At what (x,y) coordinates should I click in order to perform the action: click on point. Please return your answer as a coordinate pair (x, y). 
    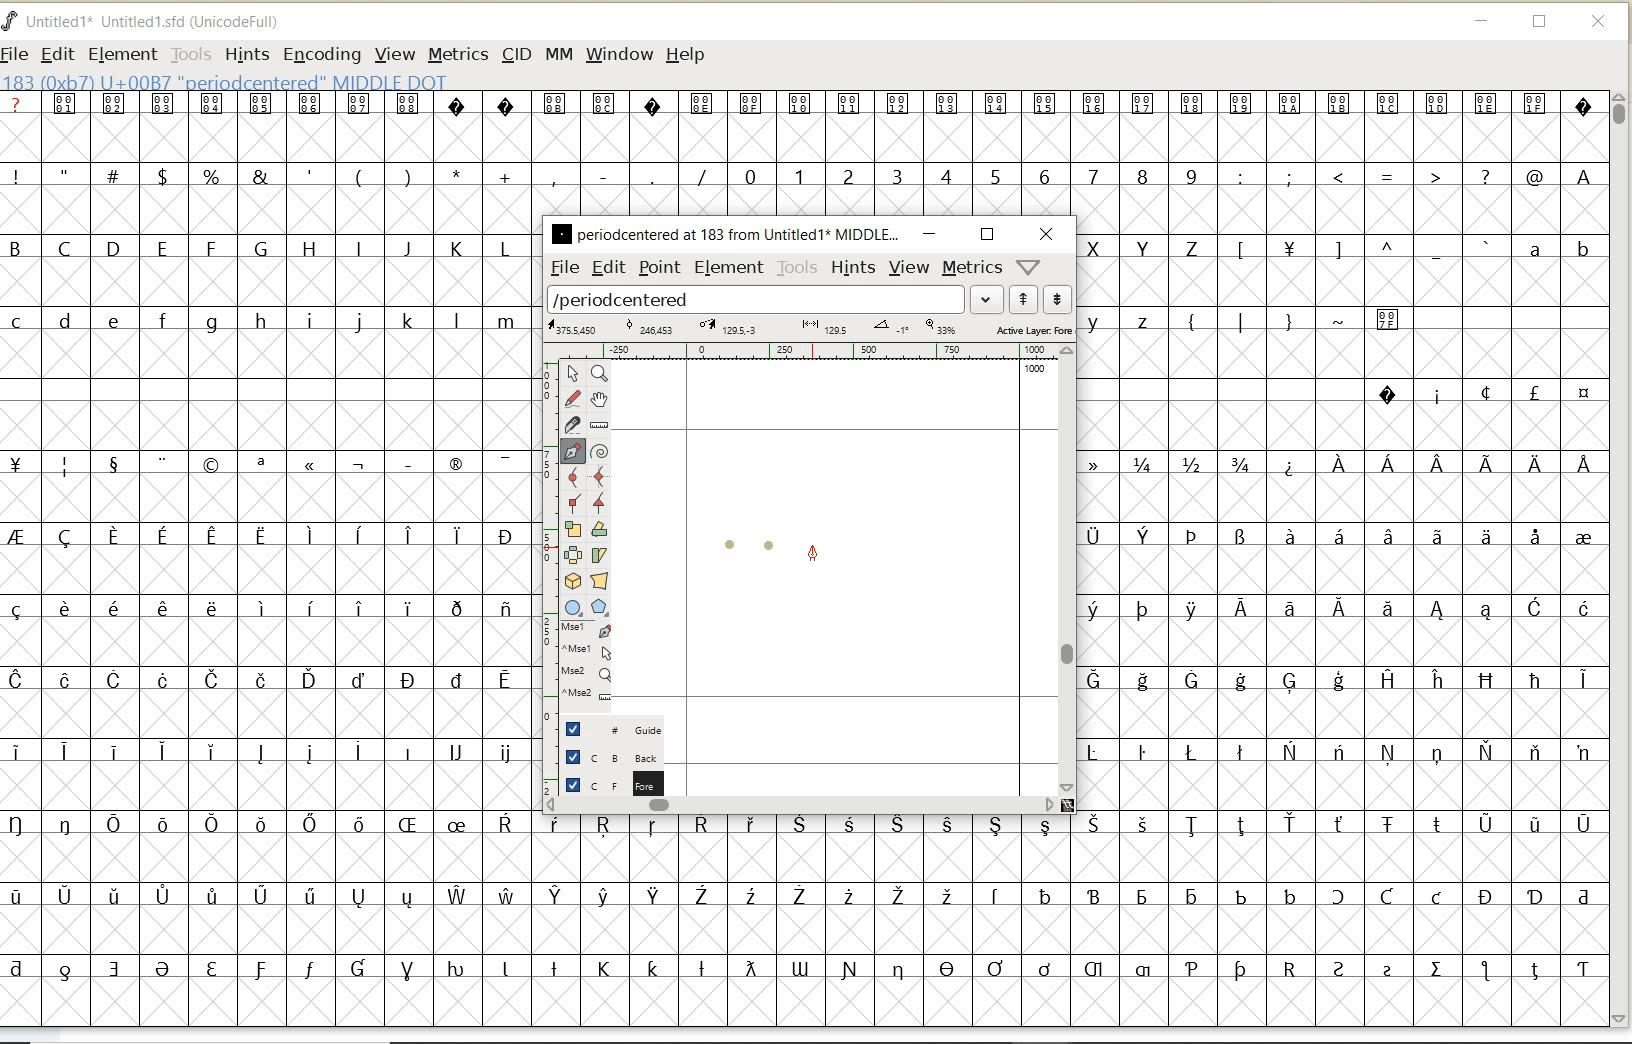
    Looking at the image, I should click on (659, 269).